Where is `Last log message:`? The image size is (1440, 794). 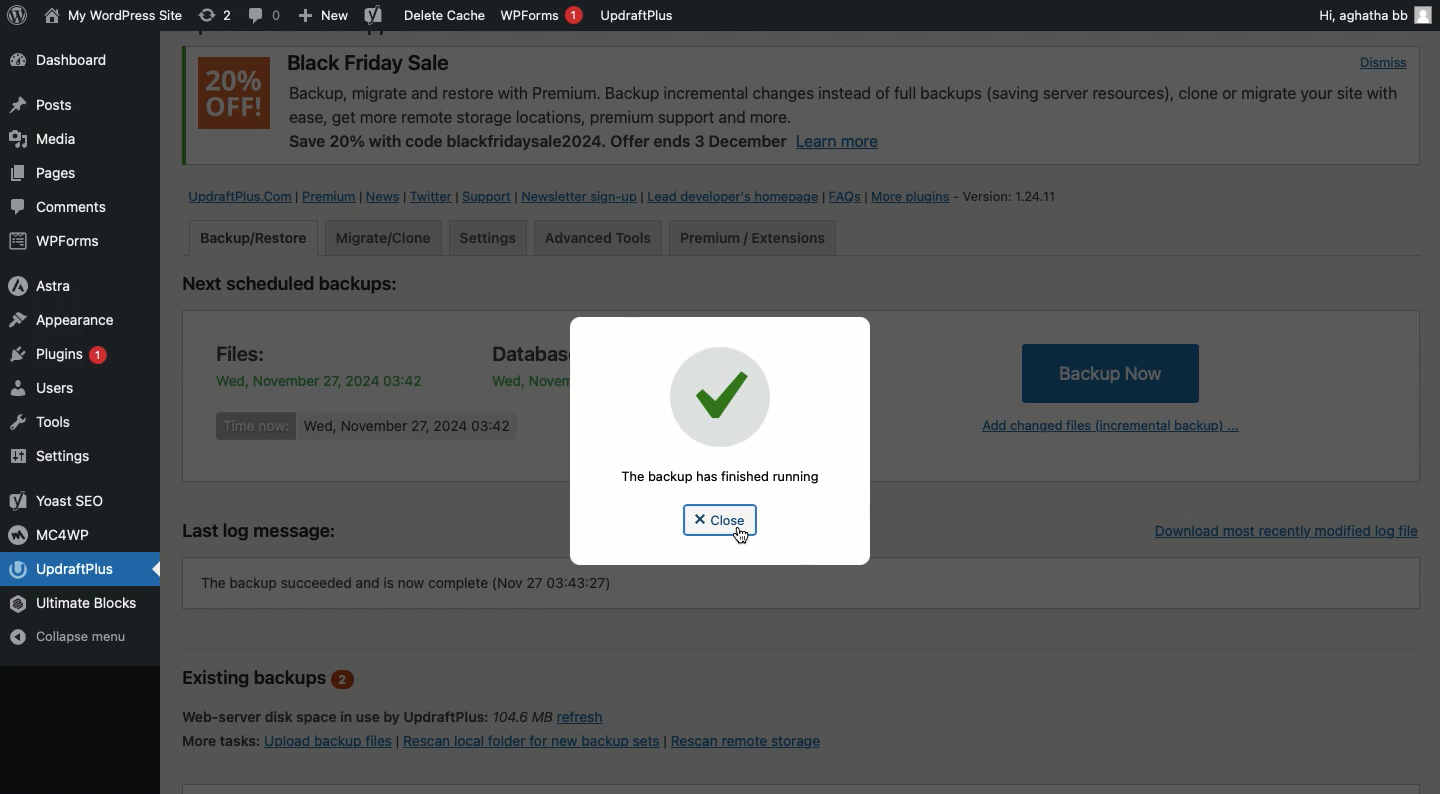 Last log message: is located at coordinates (274, 528).